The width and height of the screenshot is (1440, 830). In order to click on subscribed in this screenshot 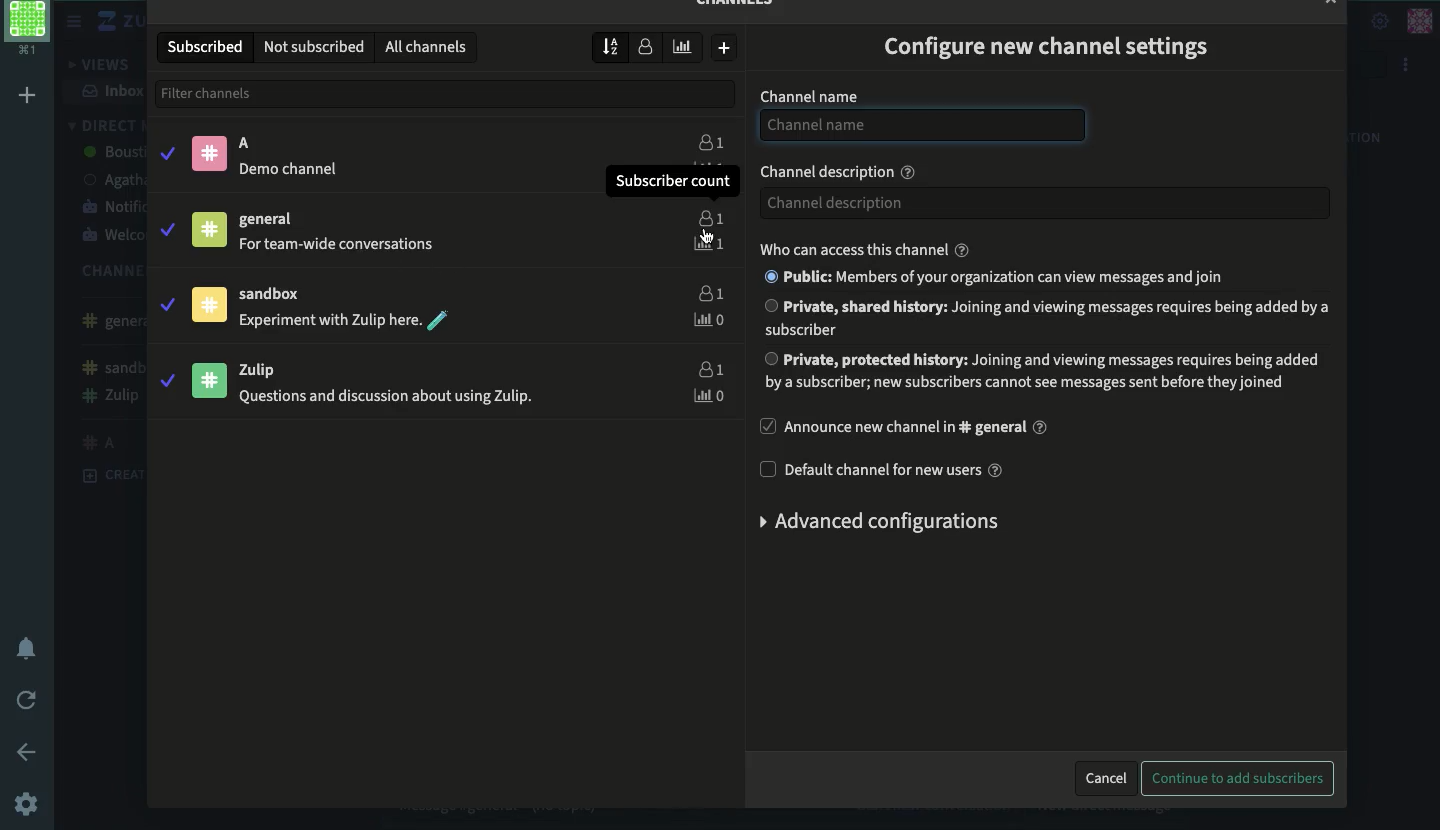, I will do `click(207, 46)`.